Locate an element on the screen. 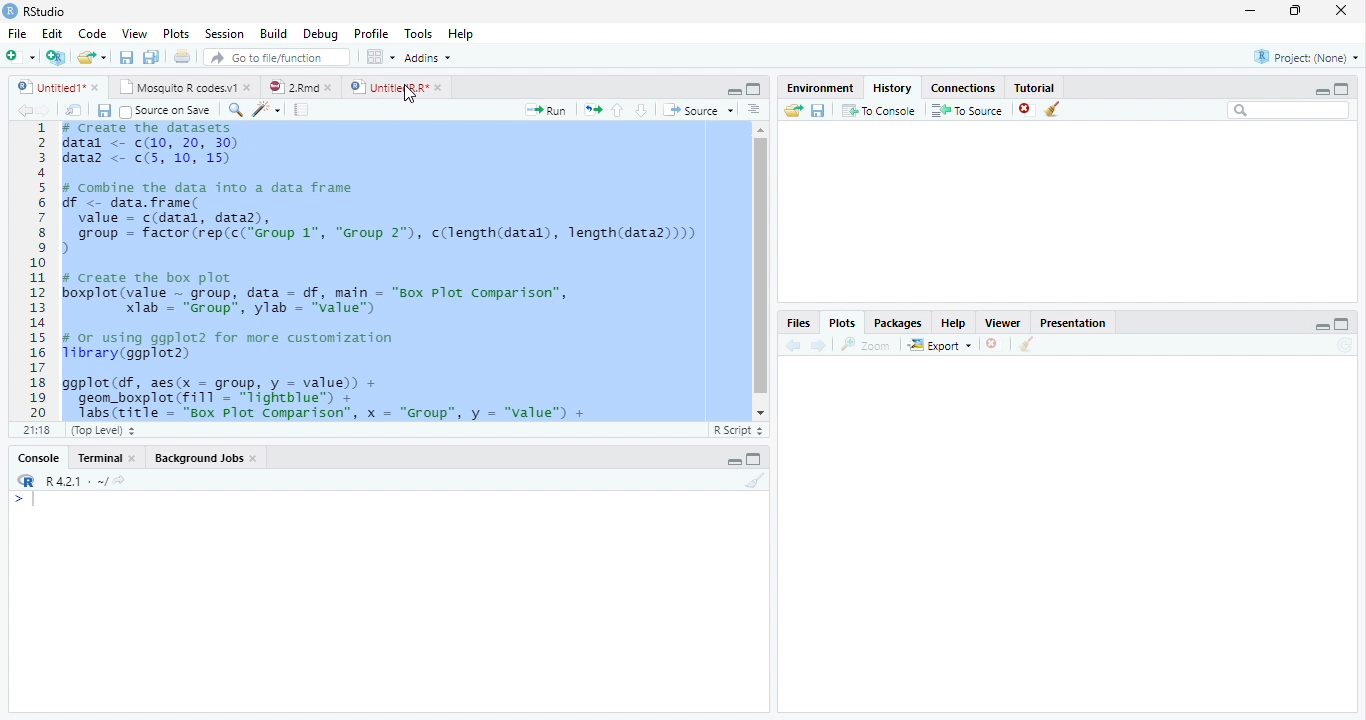 The height and width of the screenshot is (720, 1366). minimize is located at coordinates (1251, 10).